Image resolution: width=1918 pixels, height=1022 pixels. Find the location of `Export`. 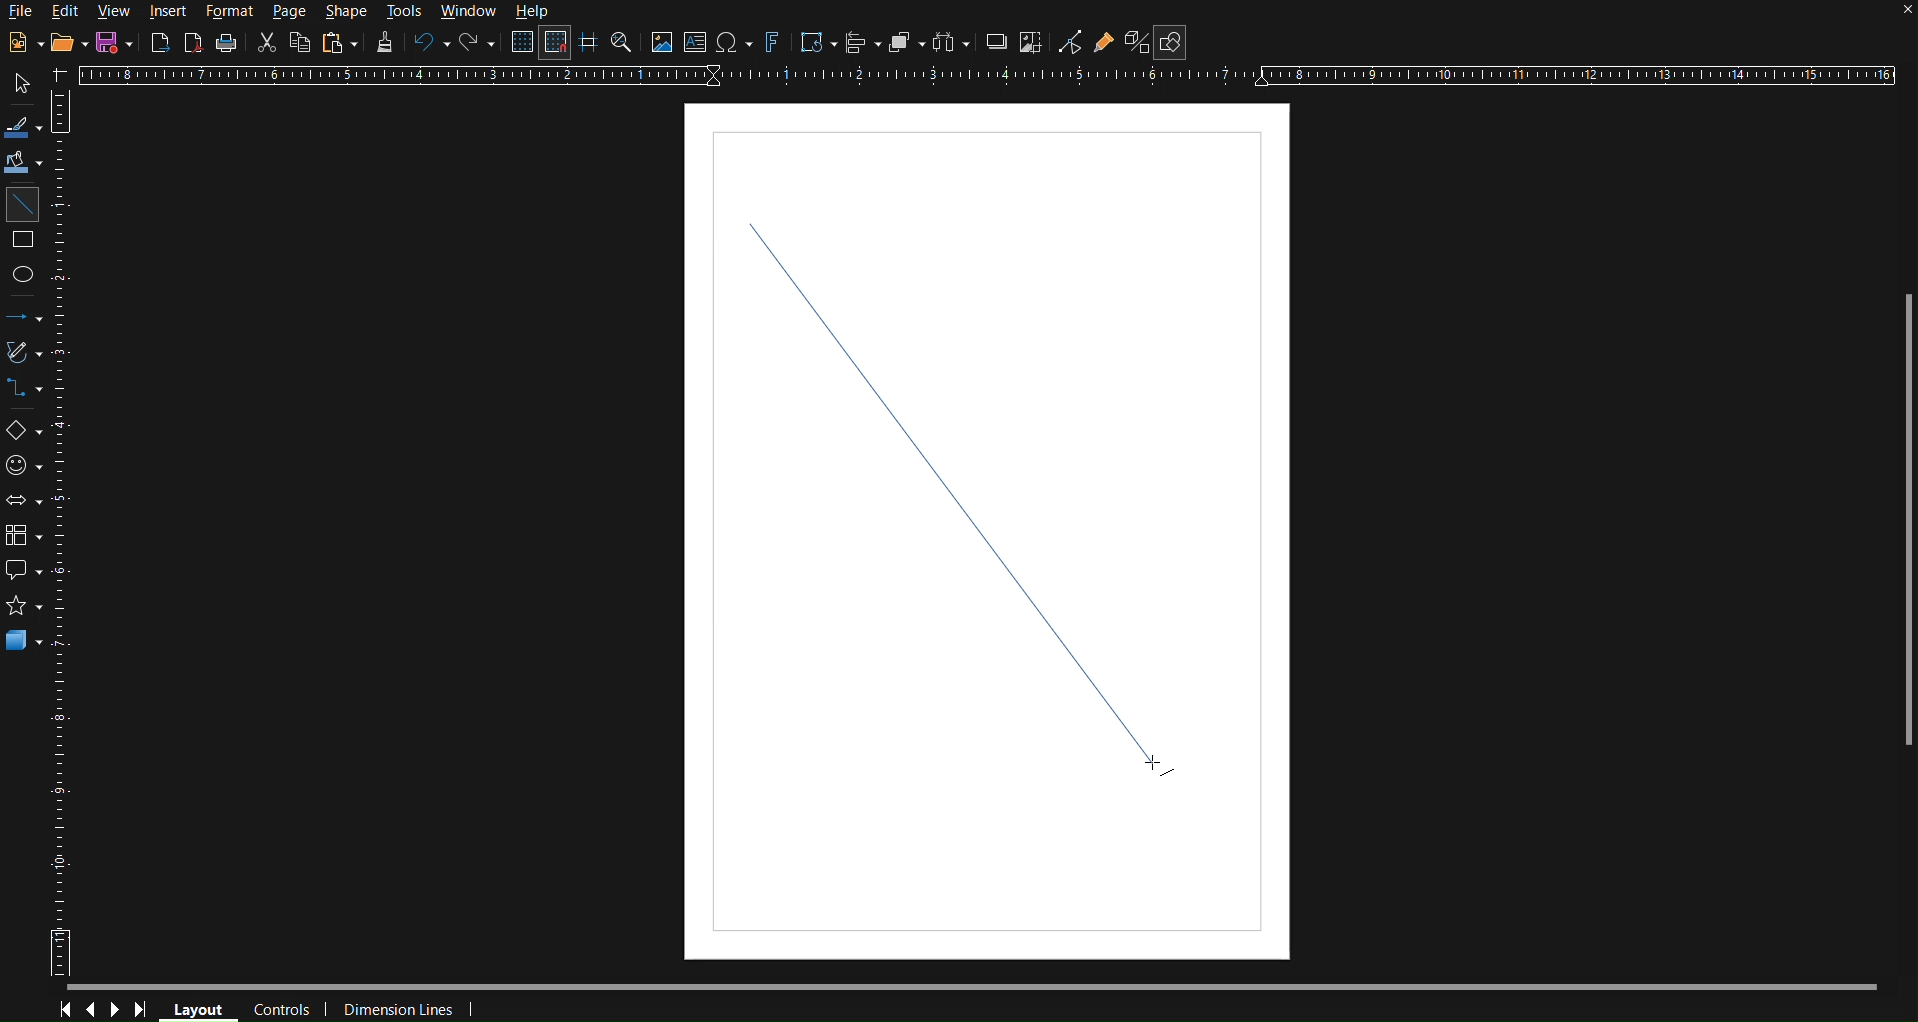

Export is located at coordinates (160, 42).